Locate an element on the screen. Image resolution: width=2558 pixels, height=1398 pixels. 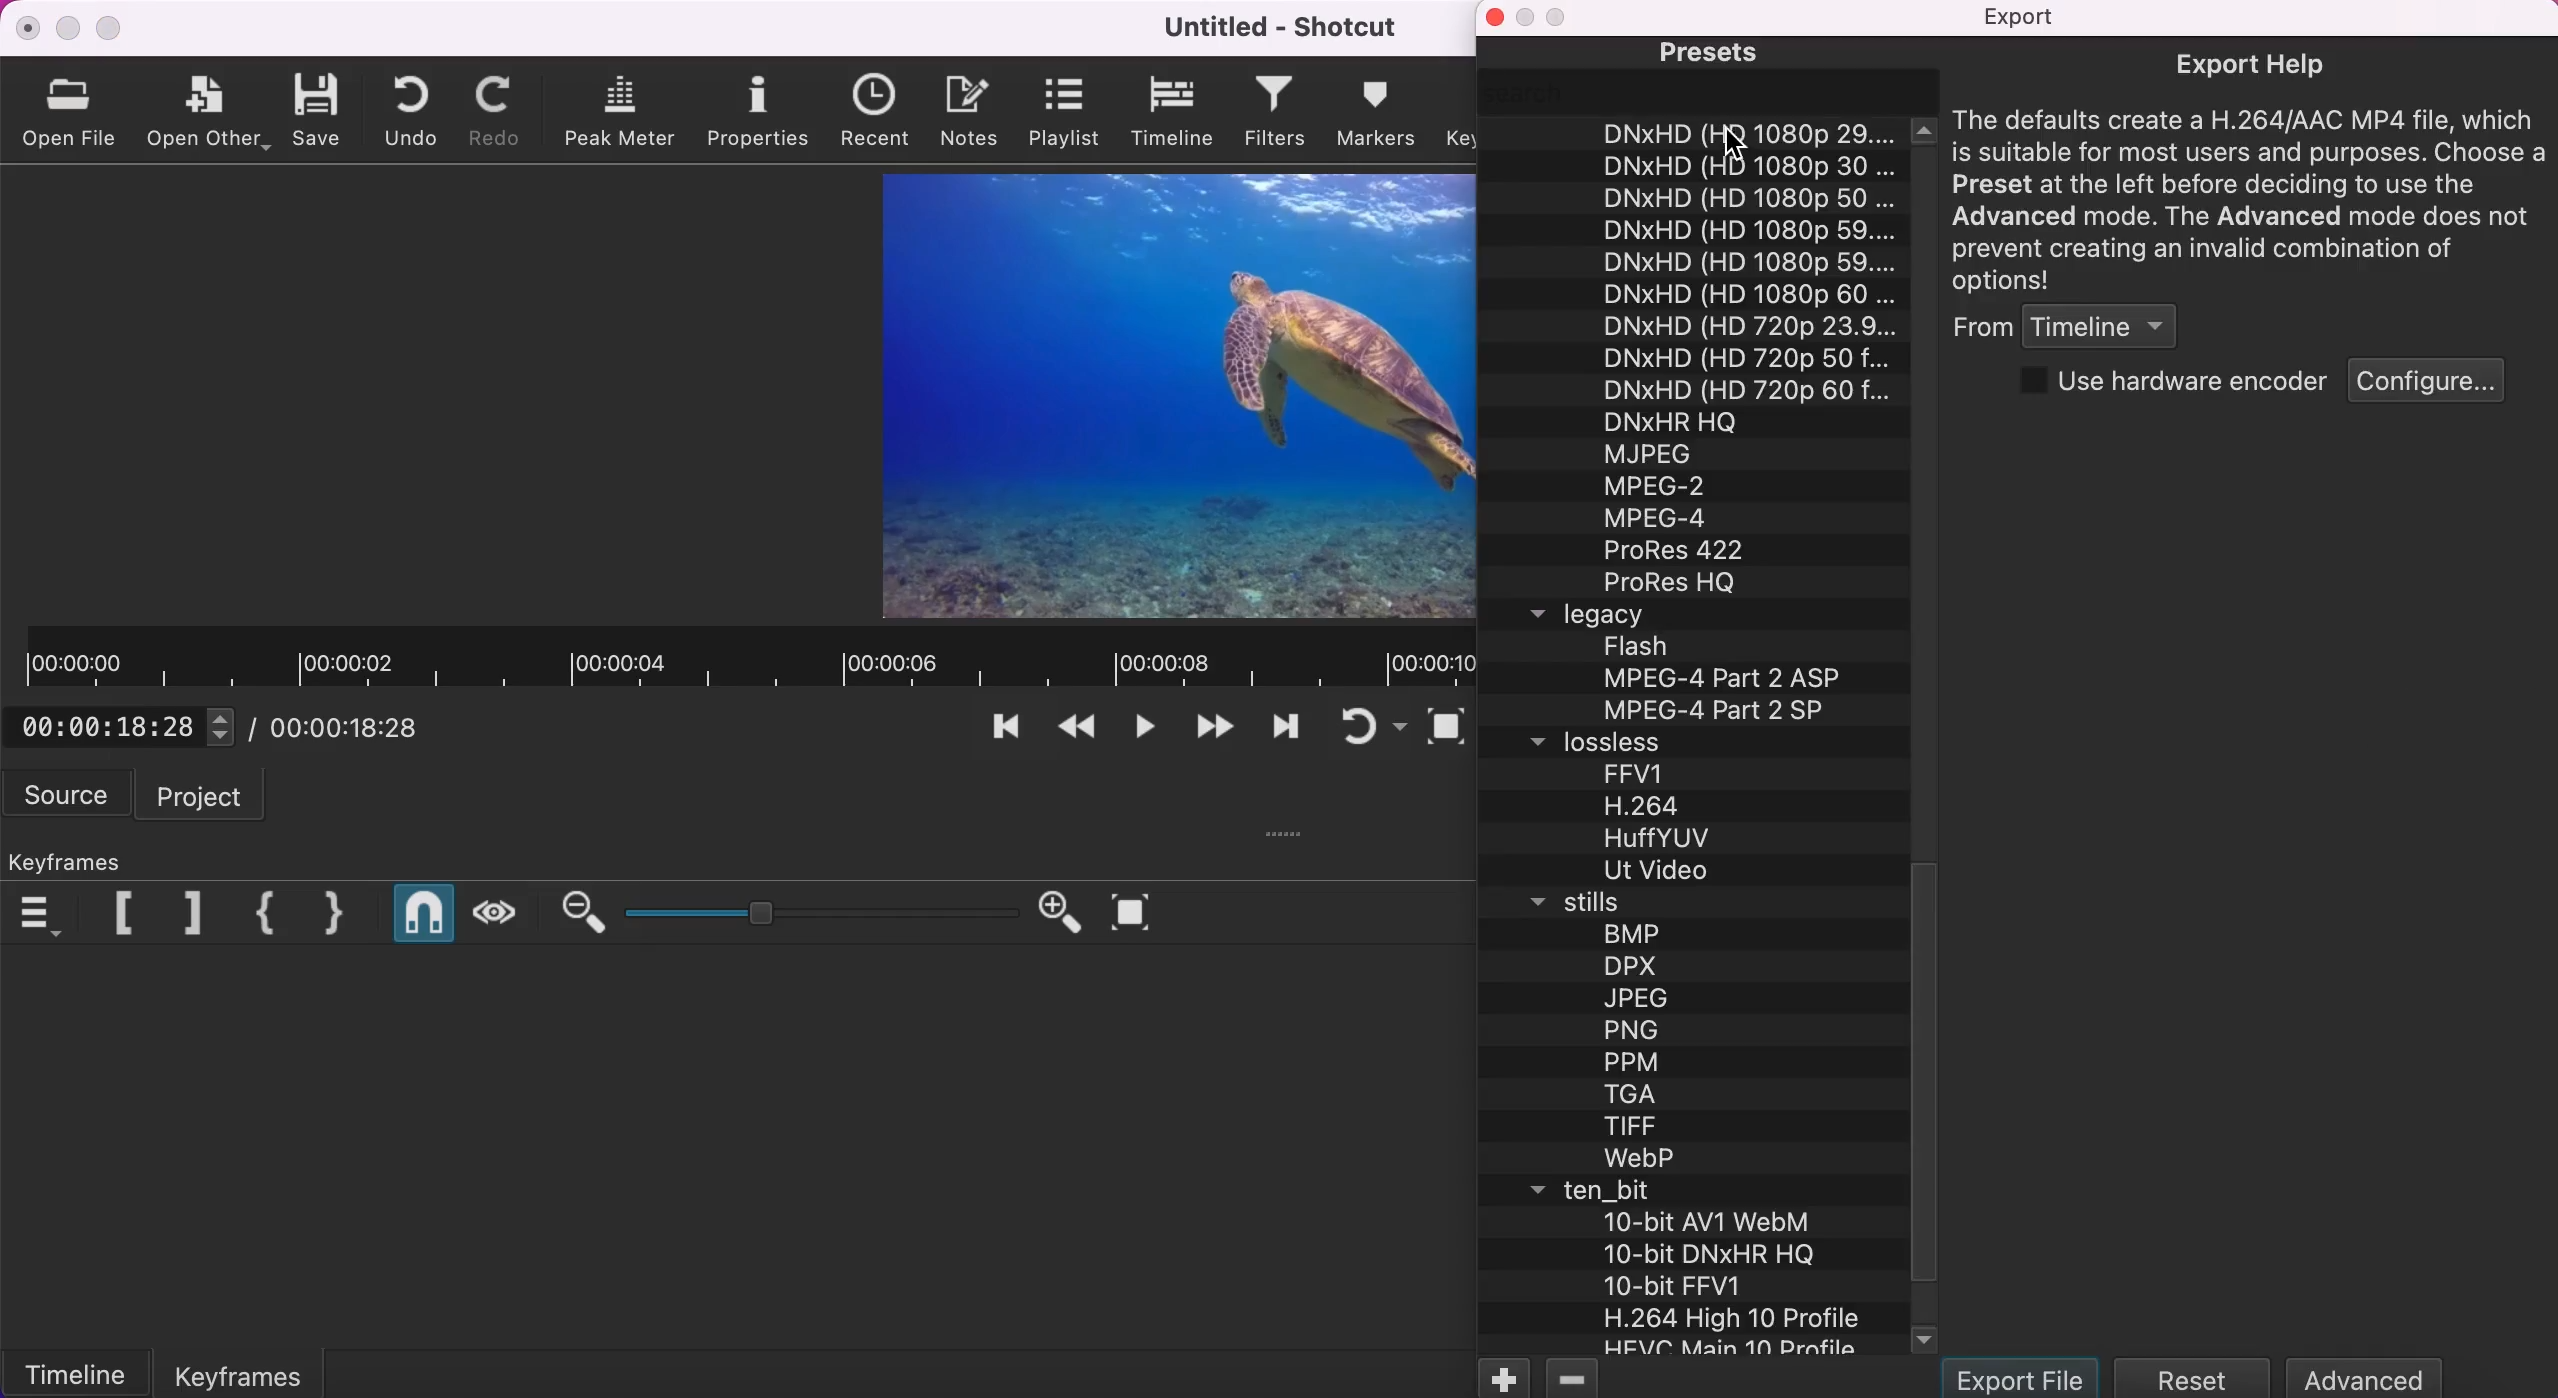
six suspensory points is located at coordinates (1288, 836).